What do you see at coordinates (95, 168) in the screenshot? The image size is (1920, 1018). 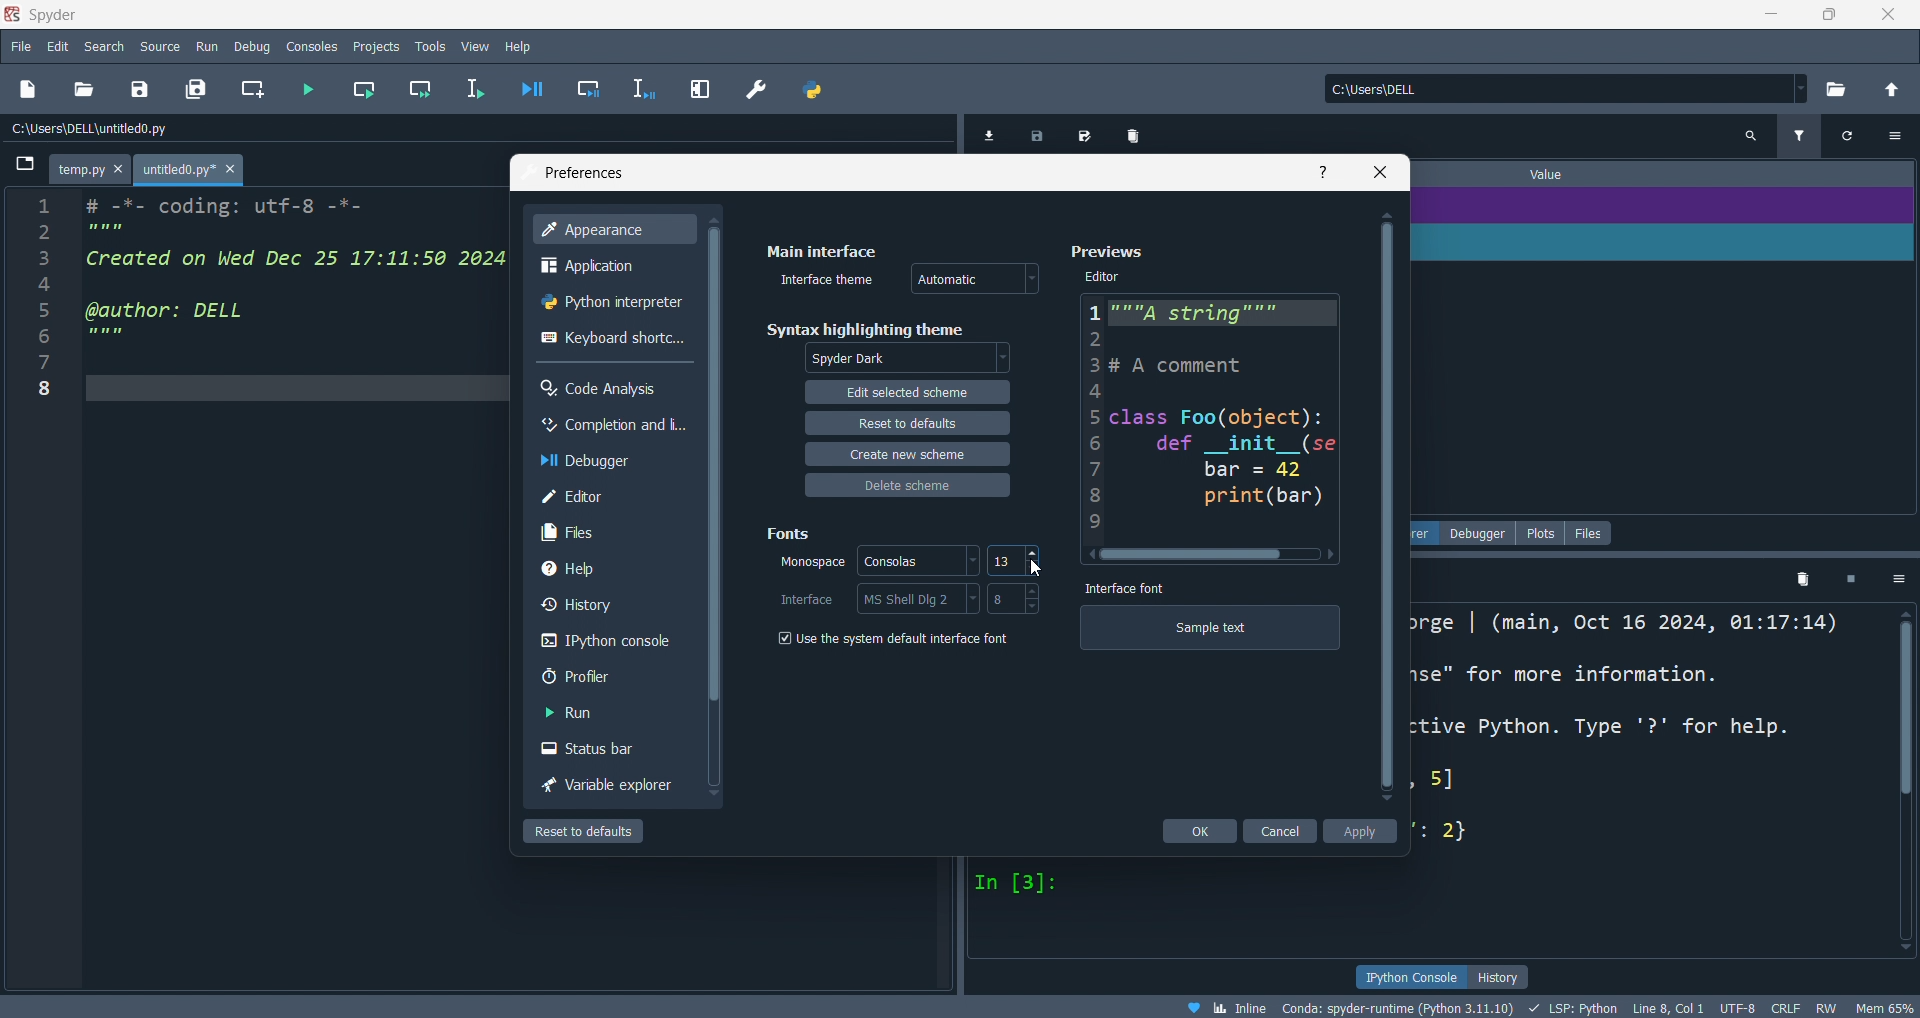 I see `temp.py` at bounding box center [95, 168].